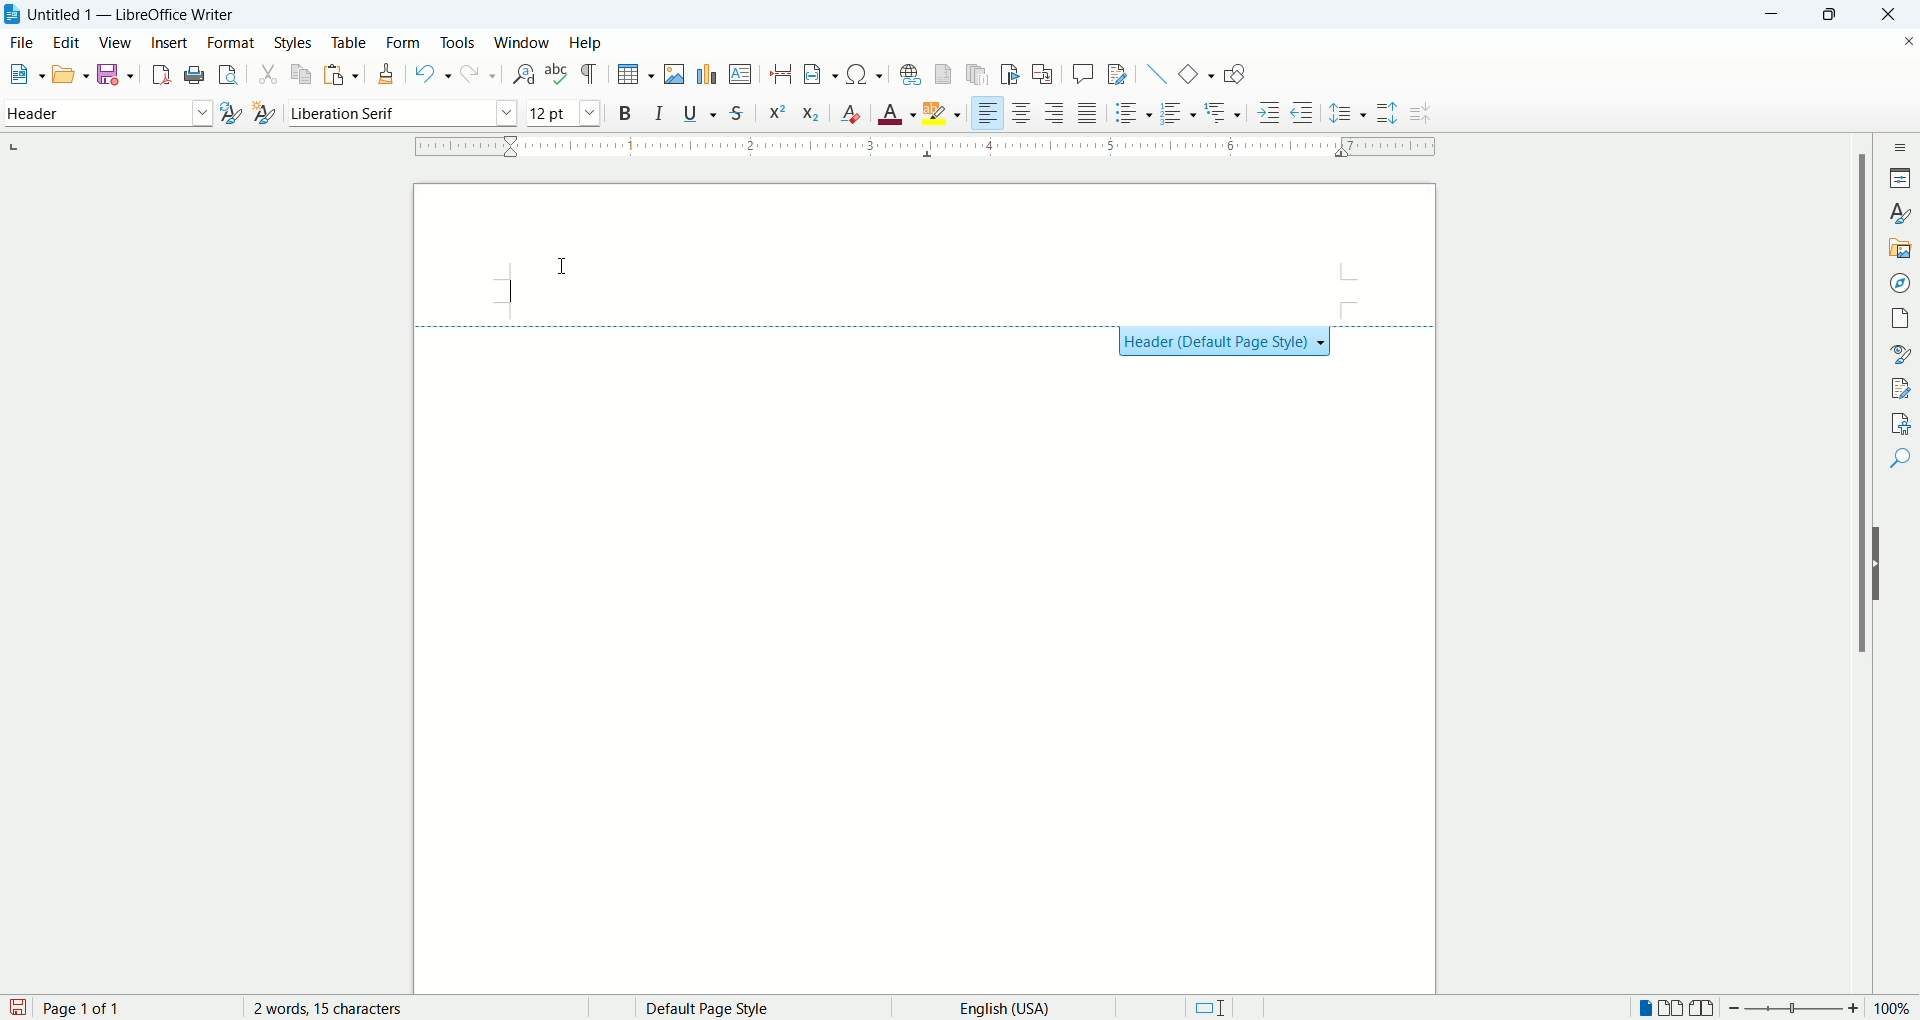 This screenshot has height=1020, width=1920. Describe the element at coordinates (1116, 75) in the screenshot. I see `track changes` at that location.